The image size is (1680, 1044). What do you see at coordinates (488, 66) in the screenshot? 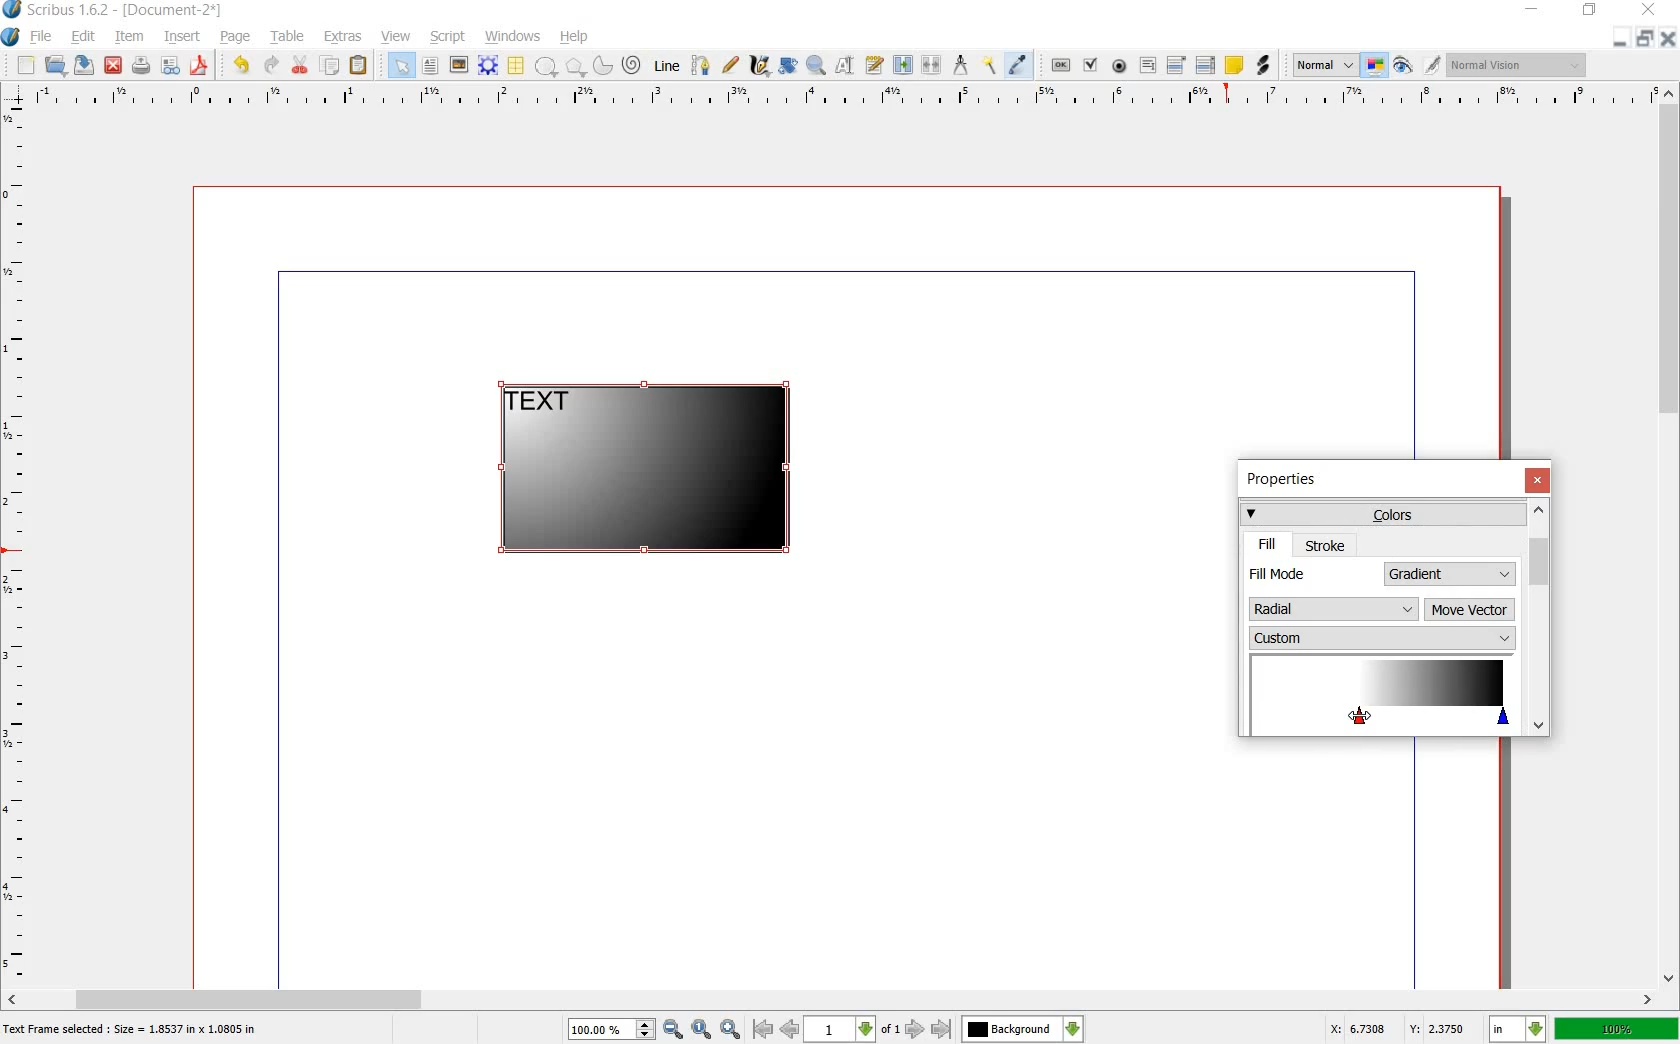
I see `render frame` at bounding box center [488, 66].